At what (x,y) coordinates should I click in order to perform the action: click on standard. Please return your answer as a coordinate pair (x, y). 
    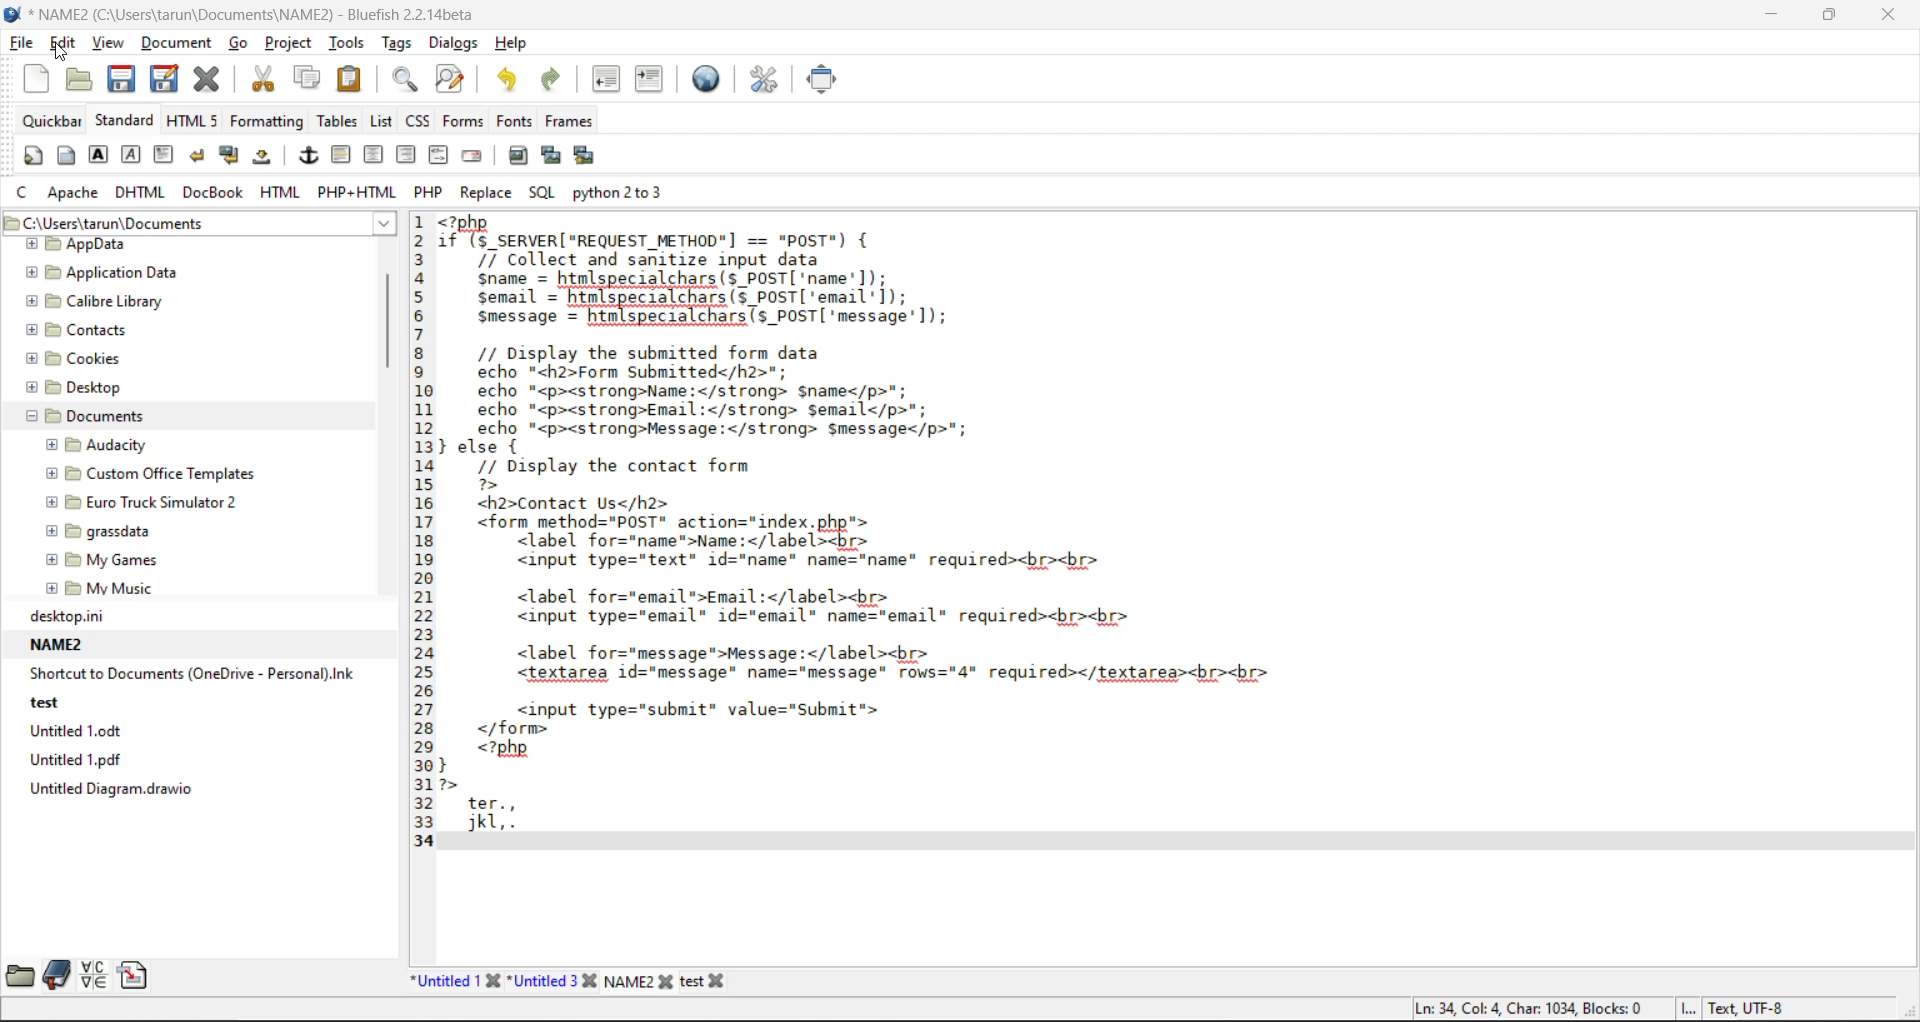
    Looking at the image, I should click on (127, 121).